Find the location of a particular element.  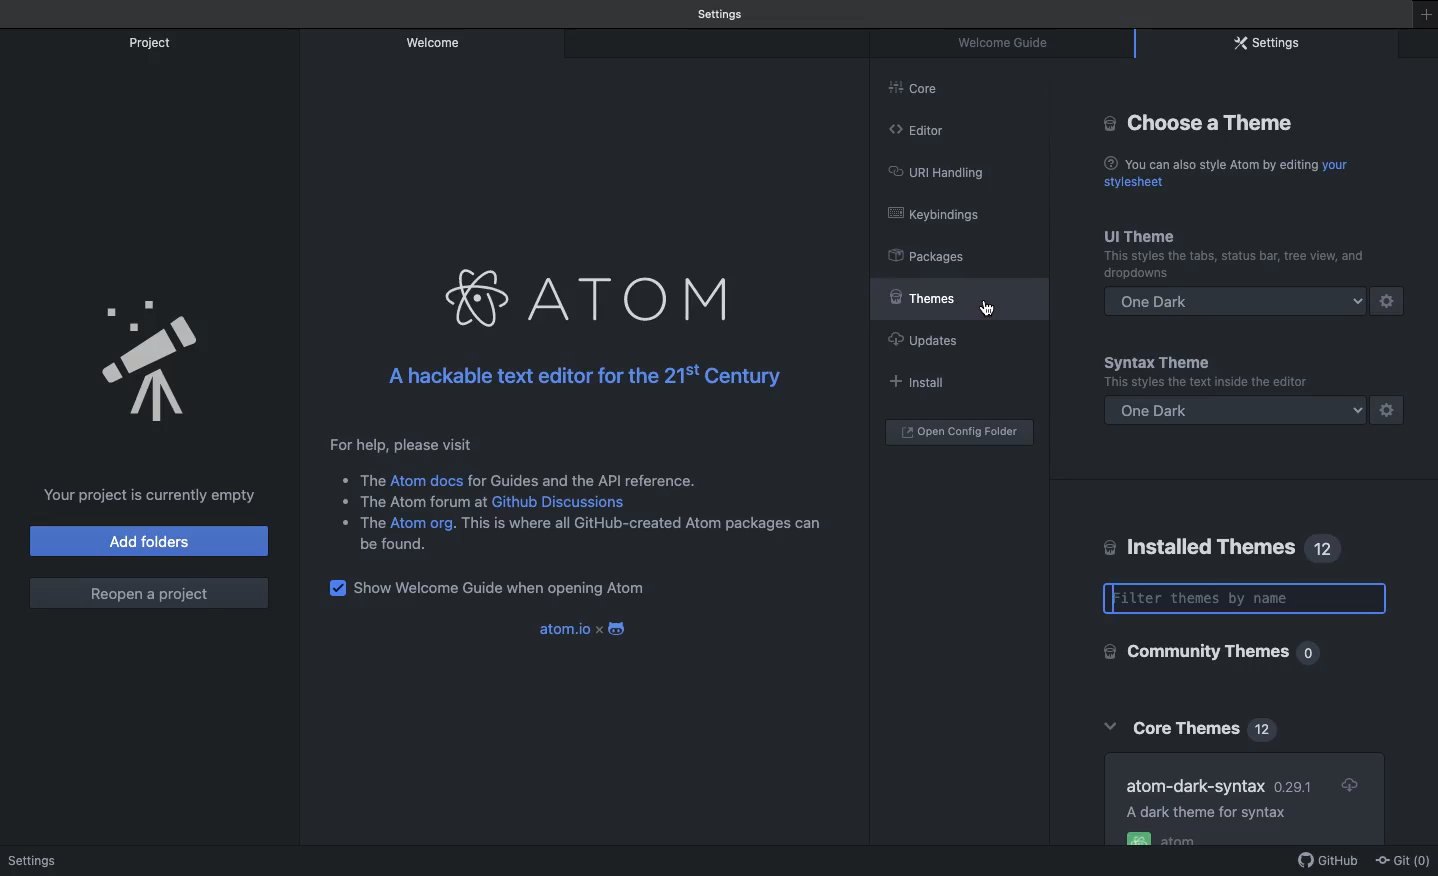

atom.ioxandroid is located at coordinates (588, 628).